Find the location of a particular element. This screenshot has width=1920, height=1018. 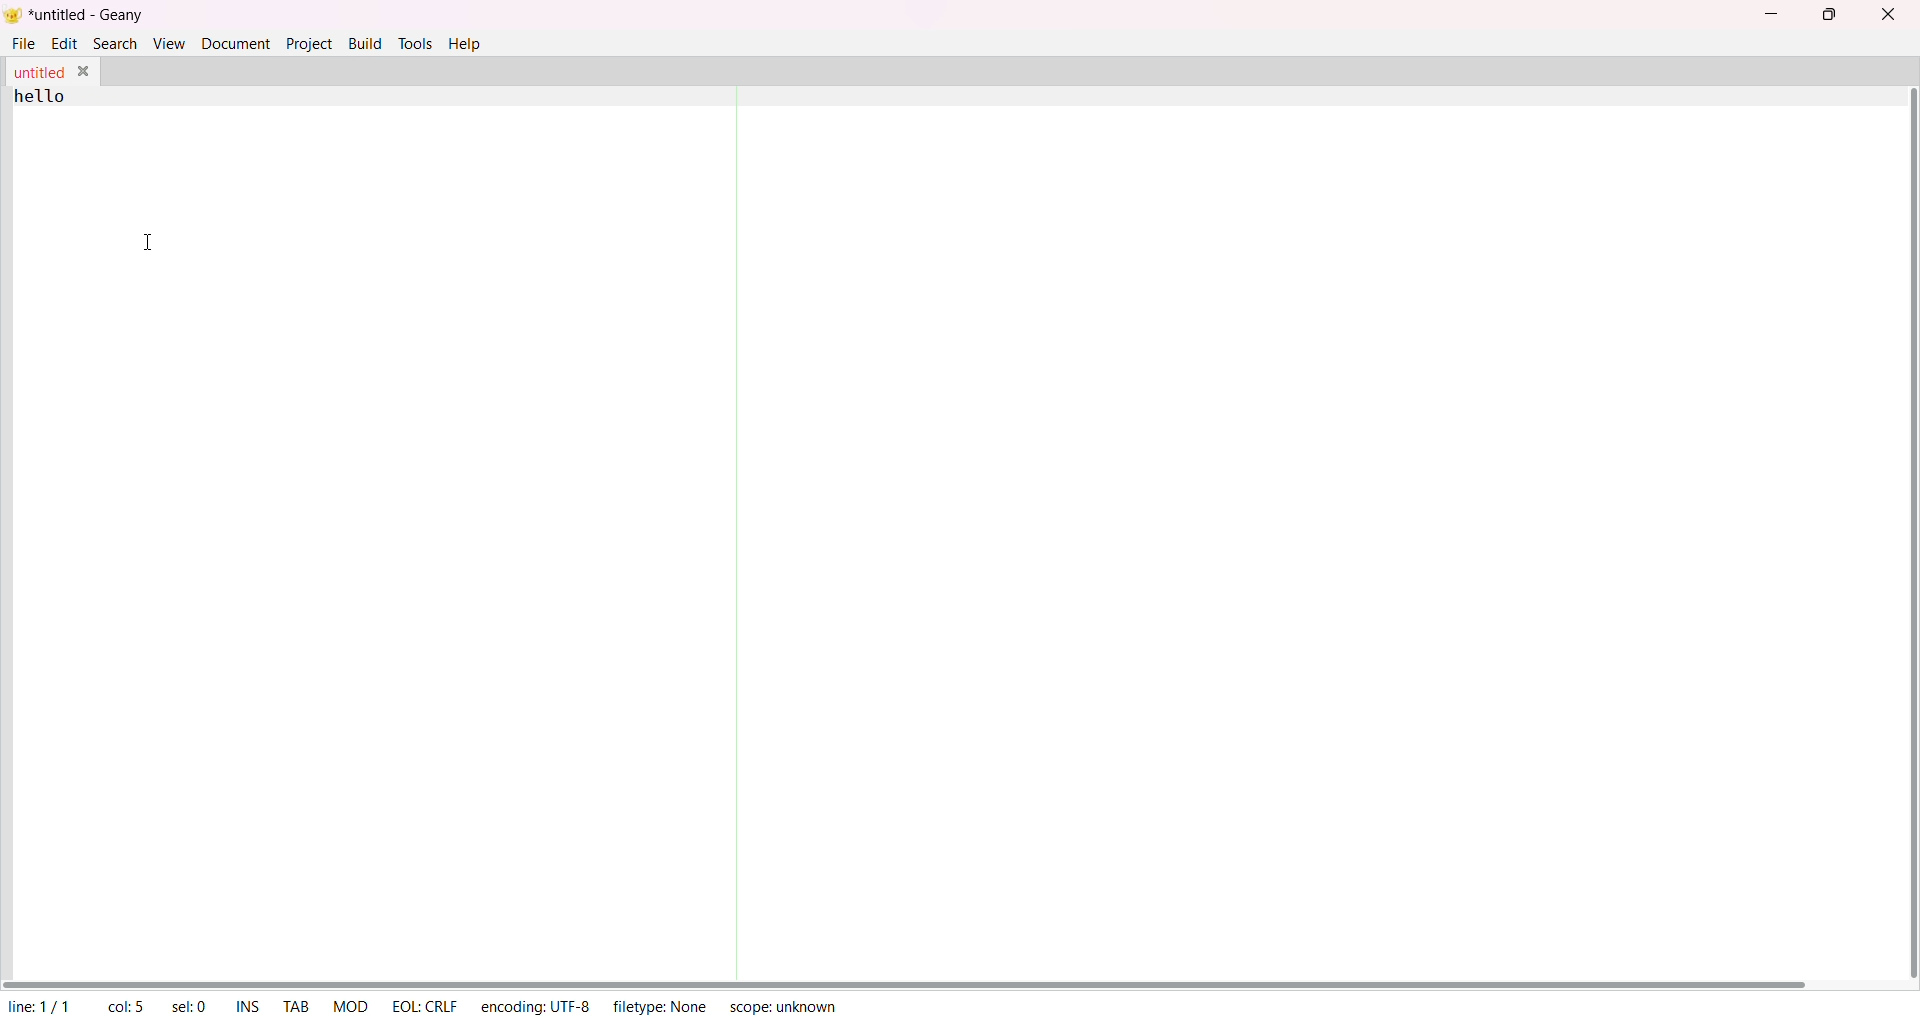

scope: unknown is located at coordinates (784, 1005).